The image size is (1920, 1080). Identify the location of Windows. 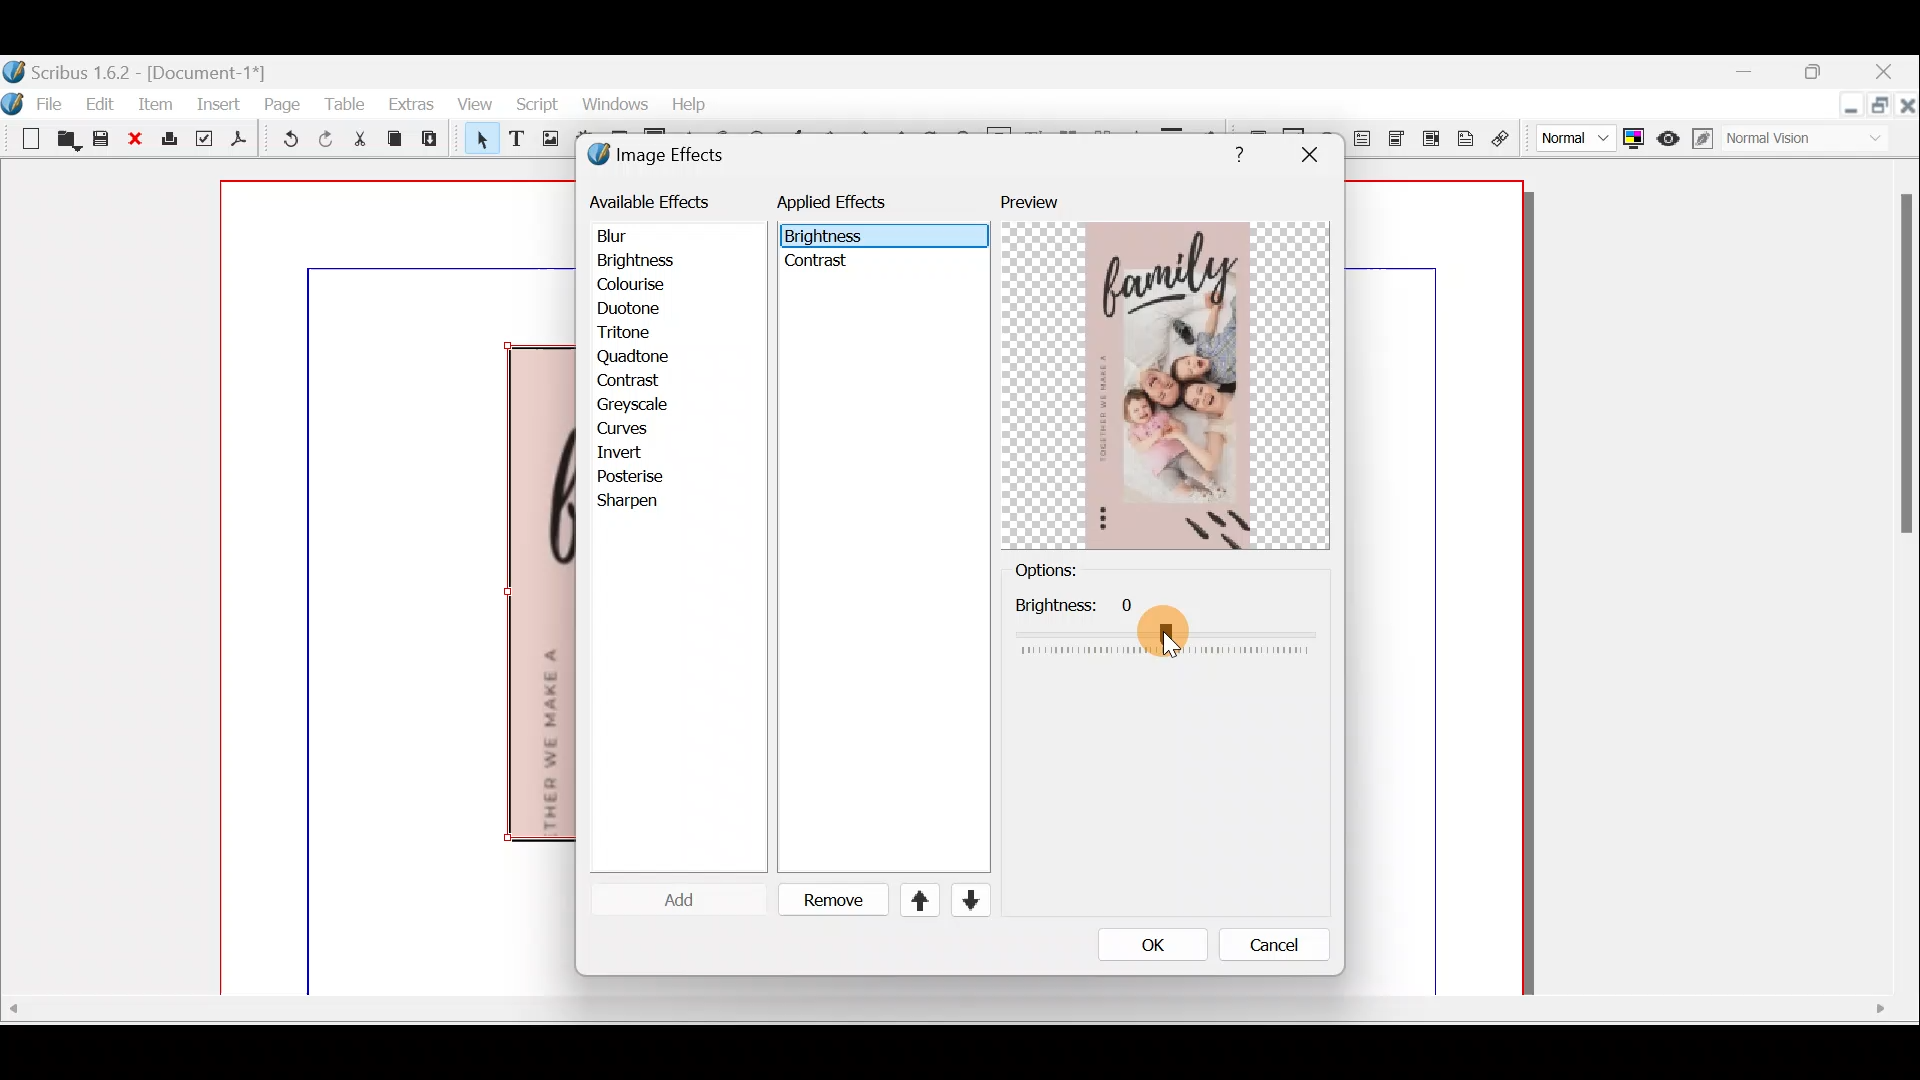
(609, 104).